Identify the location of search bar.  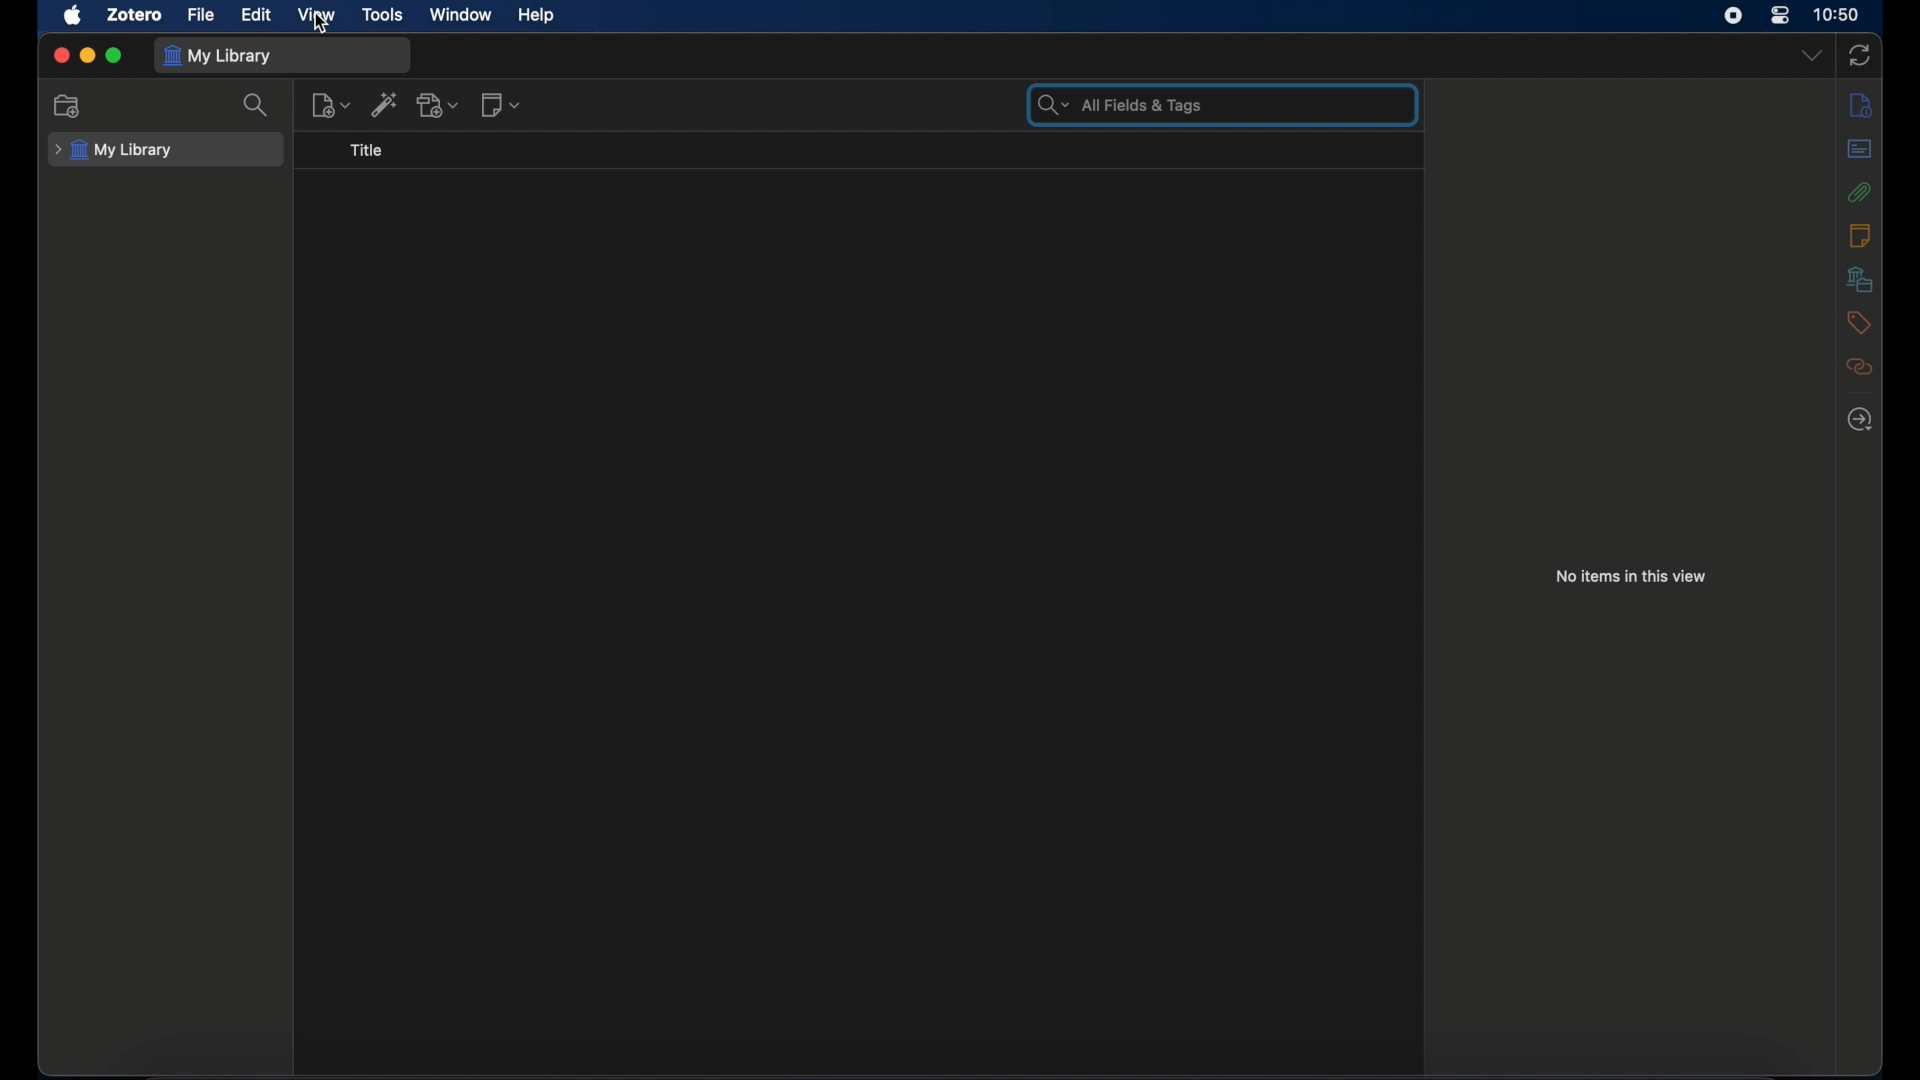
(1117, 104).